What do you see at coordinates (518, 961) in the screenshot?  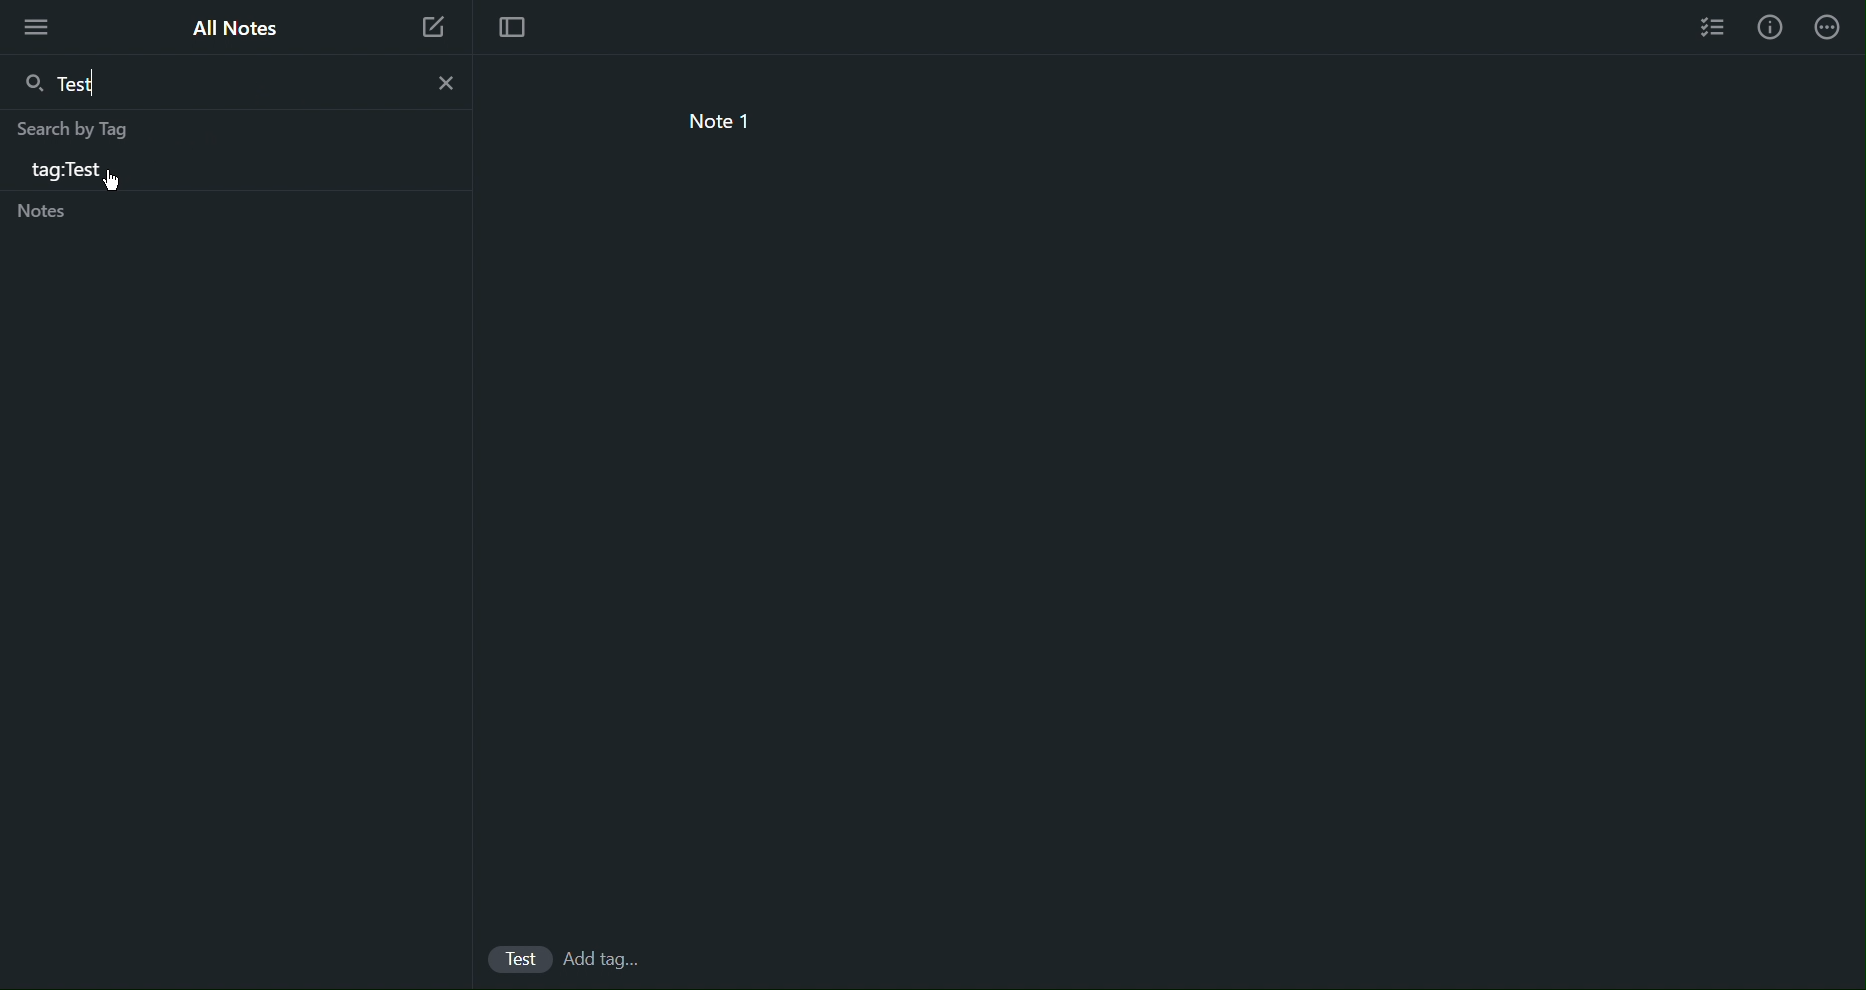 I see `Test` at bounding box center [518, 961].